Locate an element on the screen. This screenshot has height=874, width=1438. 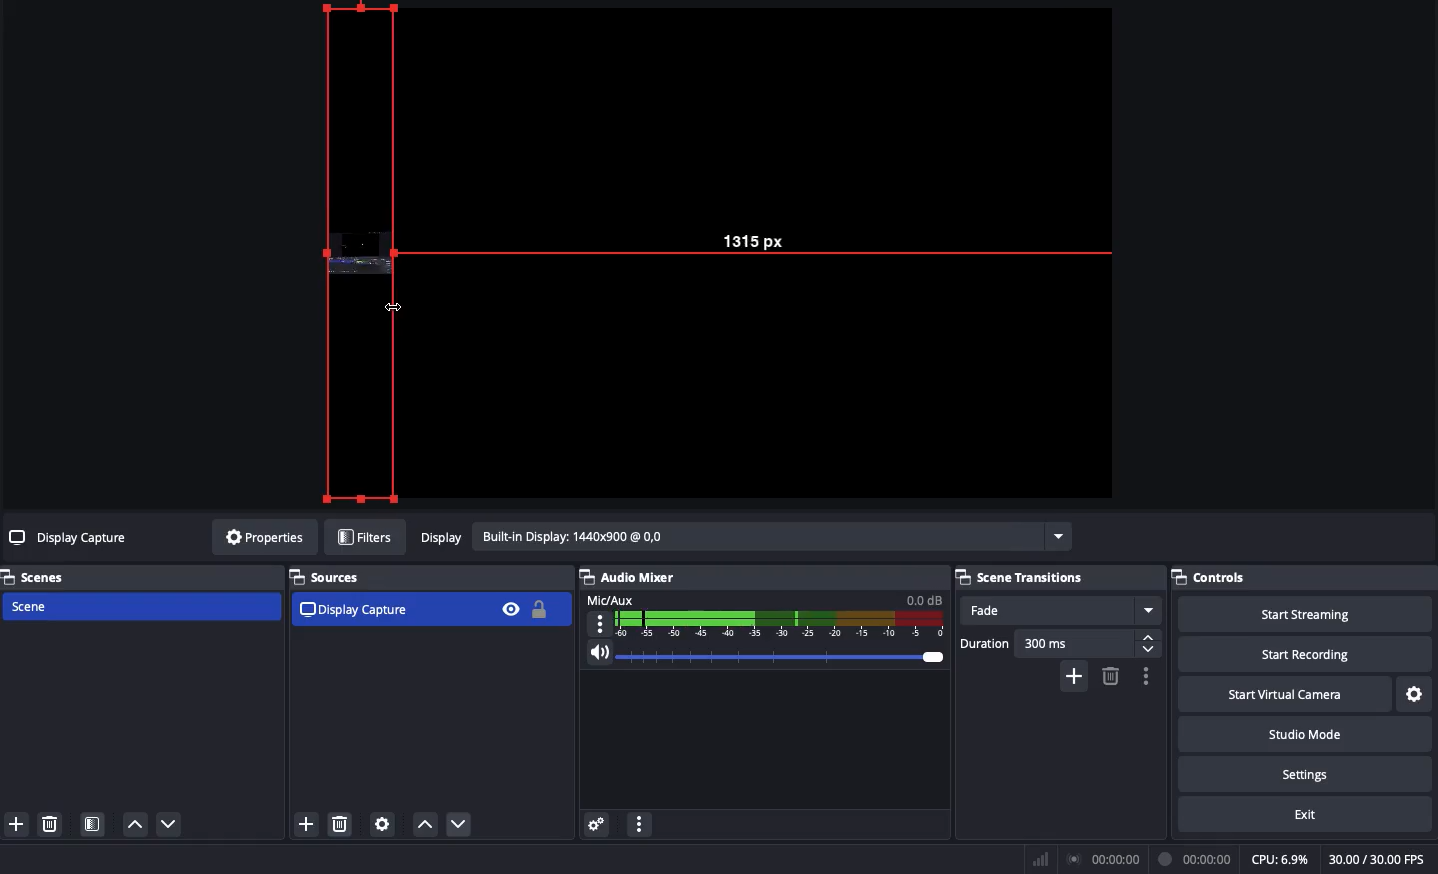
1315 px is located at coordinates (767, 236).